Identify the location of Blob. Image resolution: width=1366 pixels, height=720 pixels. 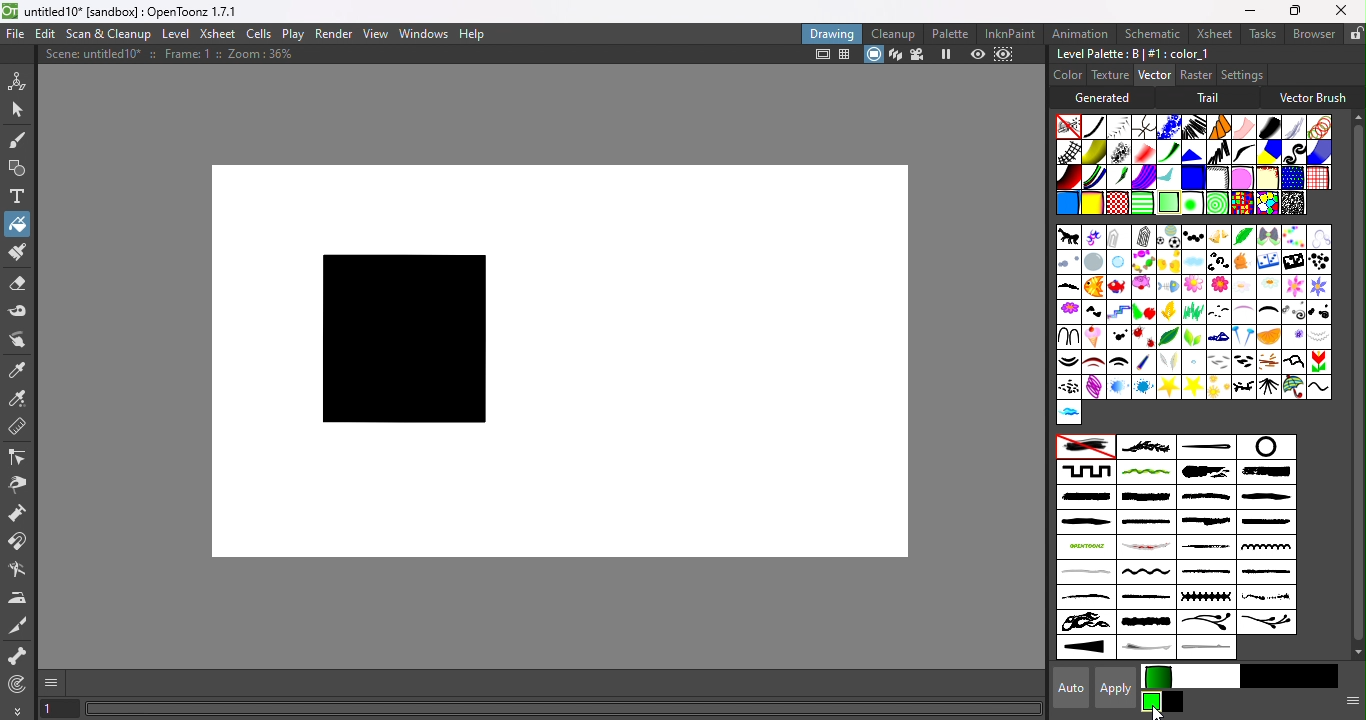
(1242, 177).